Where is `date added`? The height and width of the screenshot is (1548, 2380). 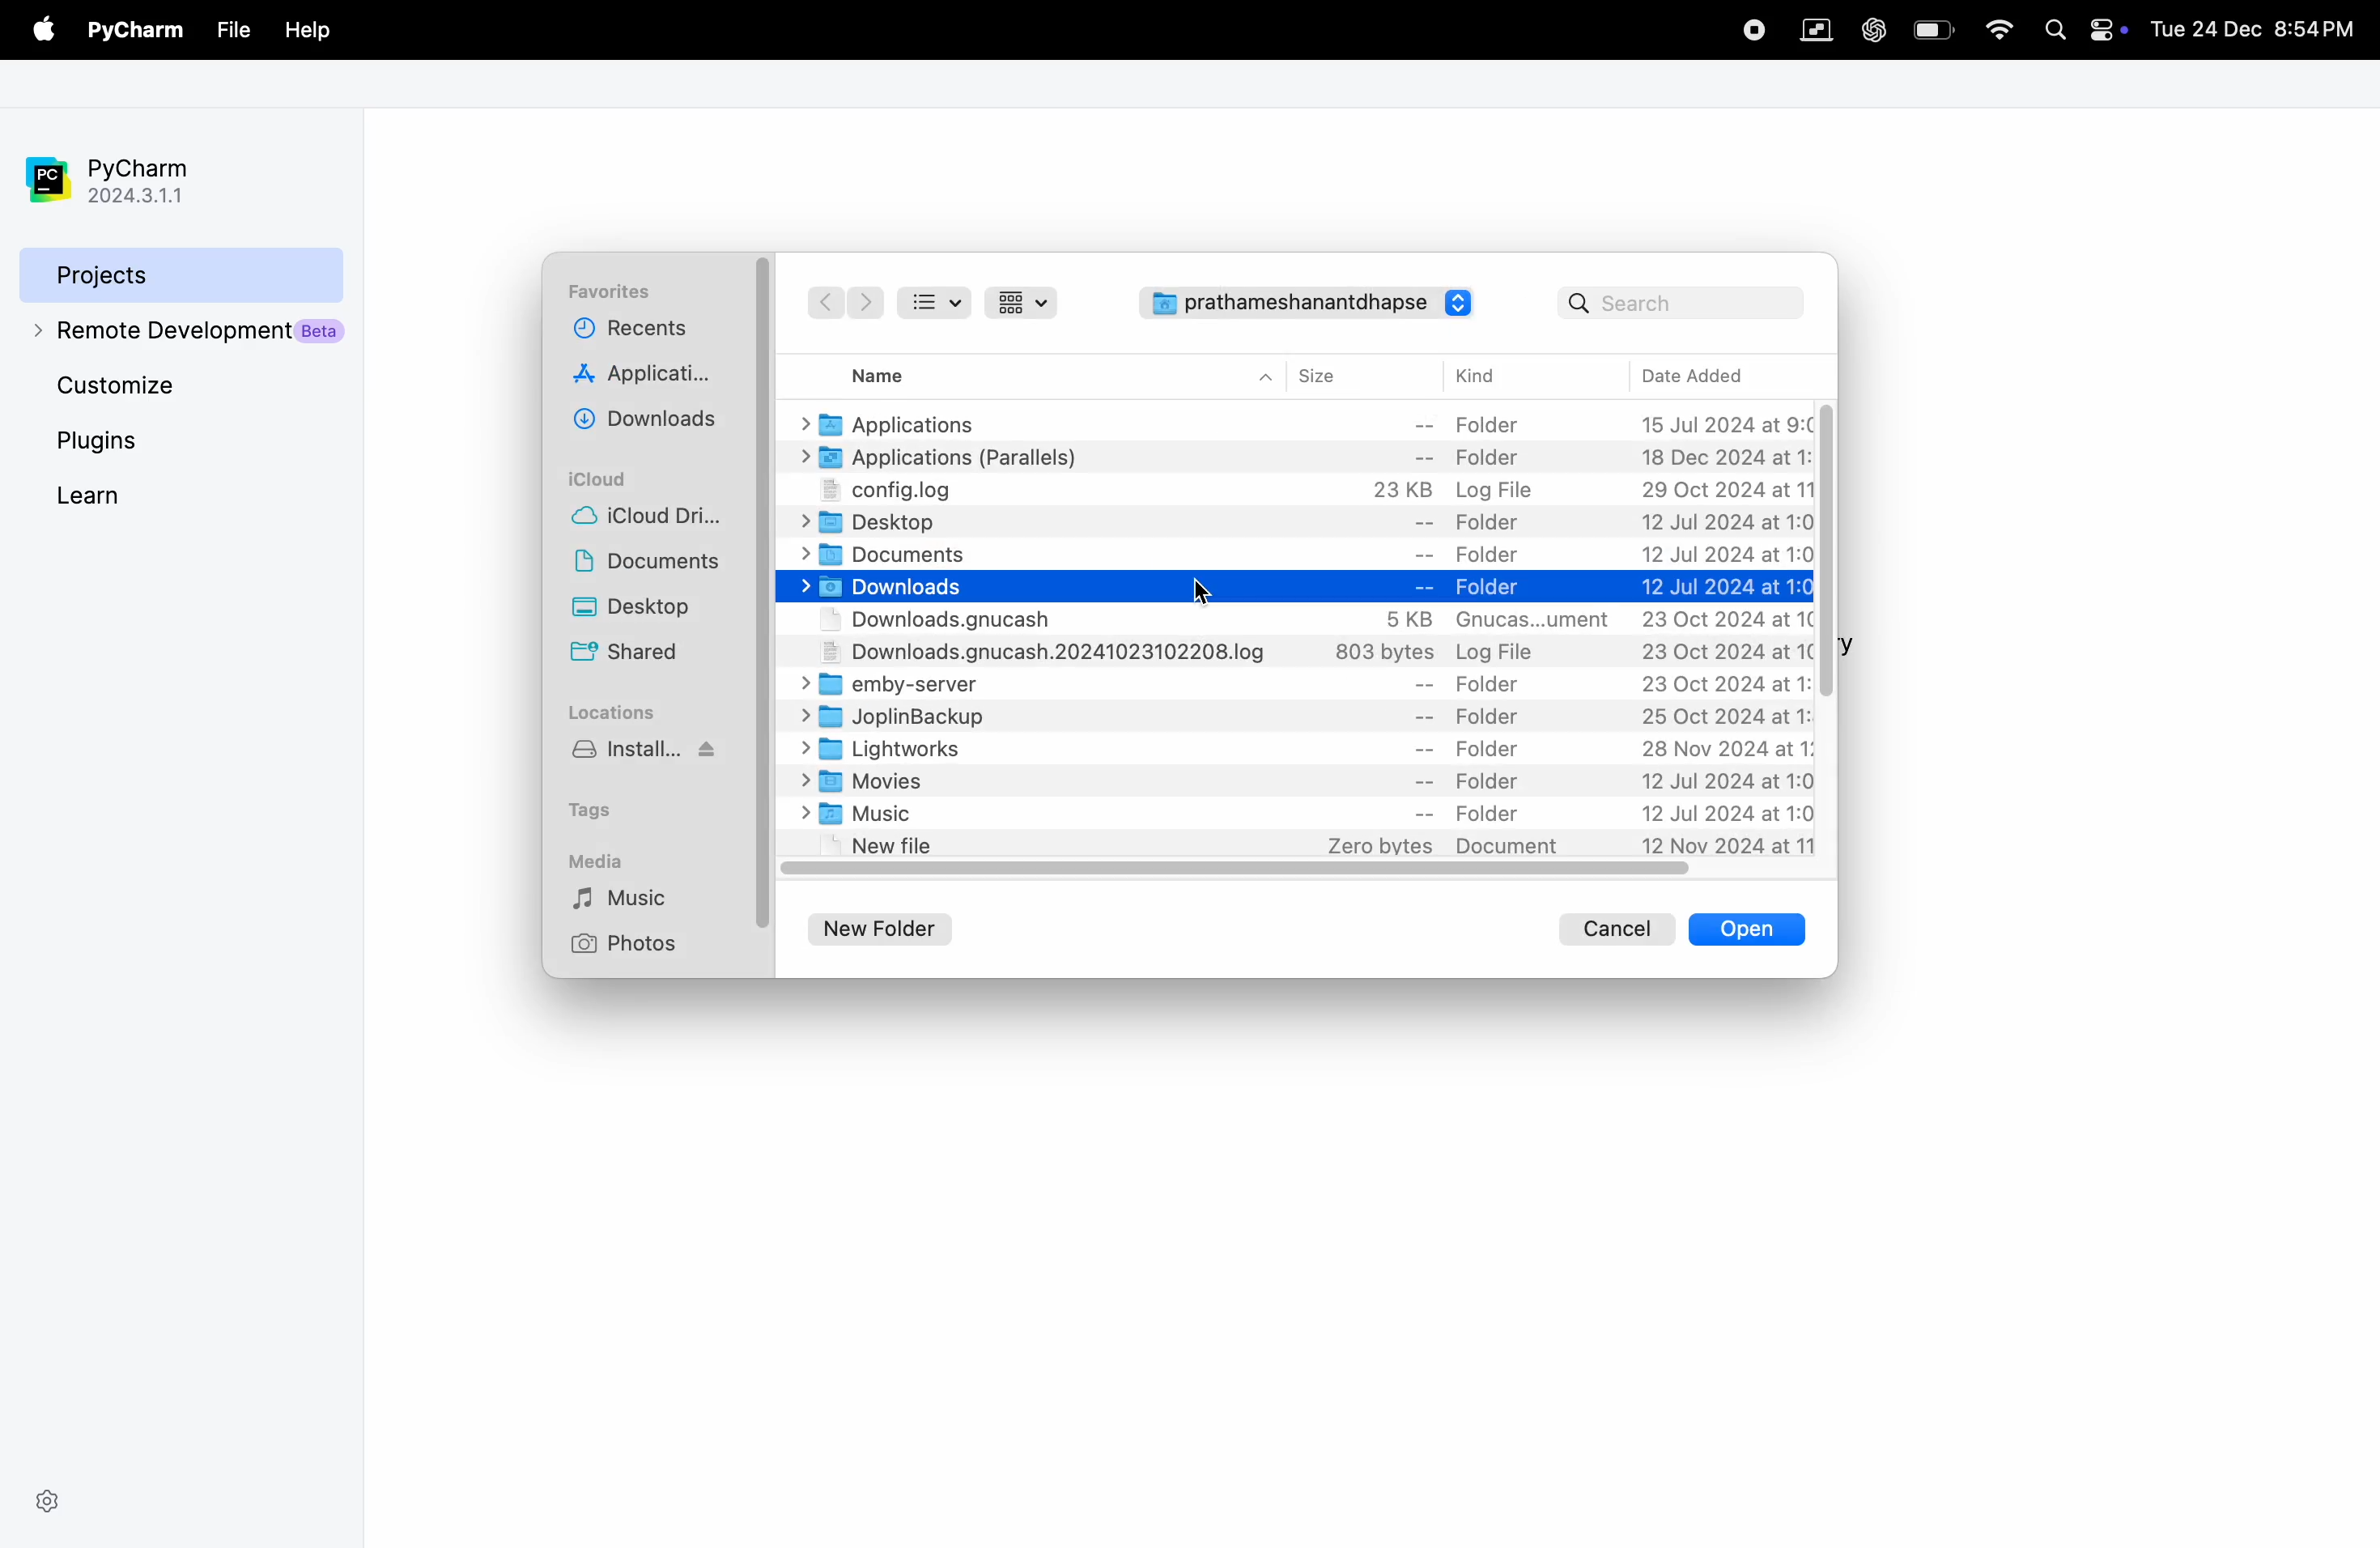
date added is located at coordinates (1714, 374).